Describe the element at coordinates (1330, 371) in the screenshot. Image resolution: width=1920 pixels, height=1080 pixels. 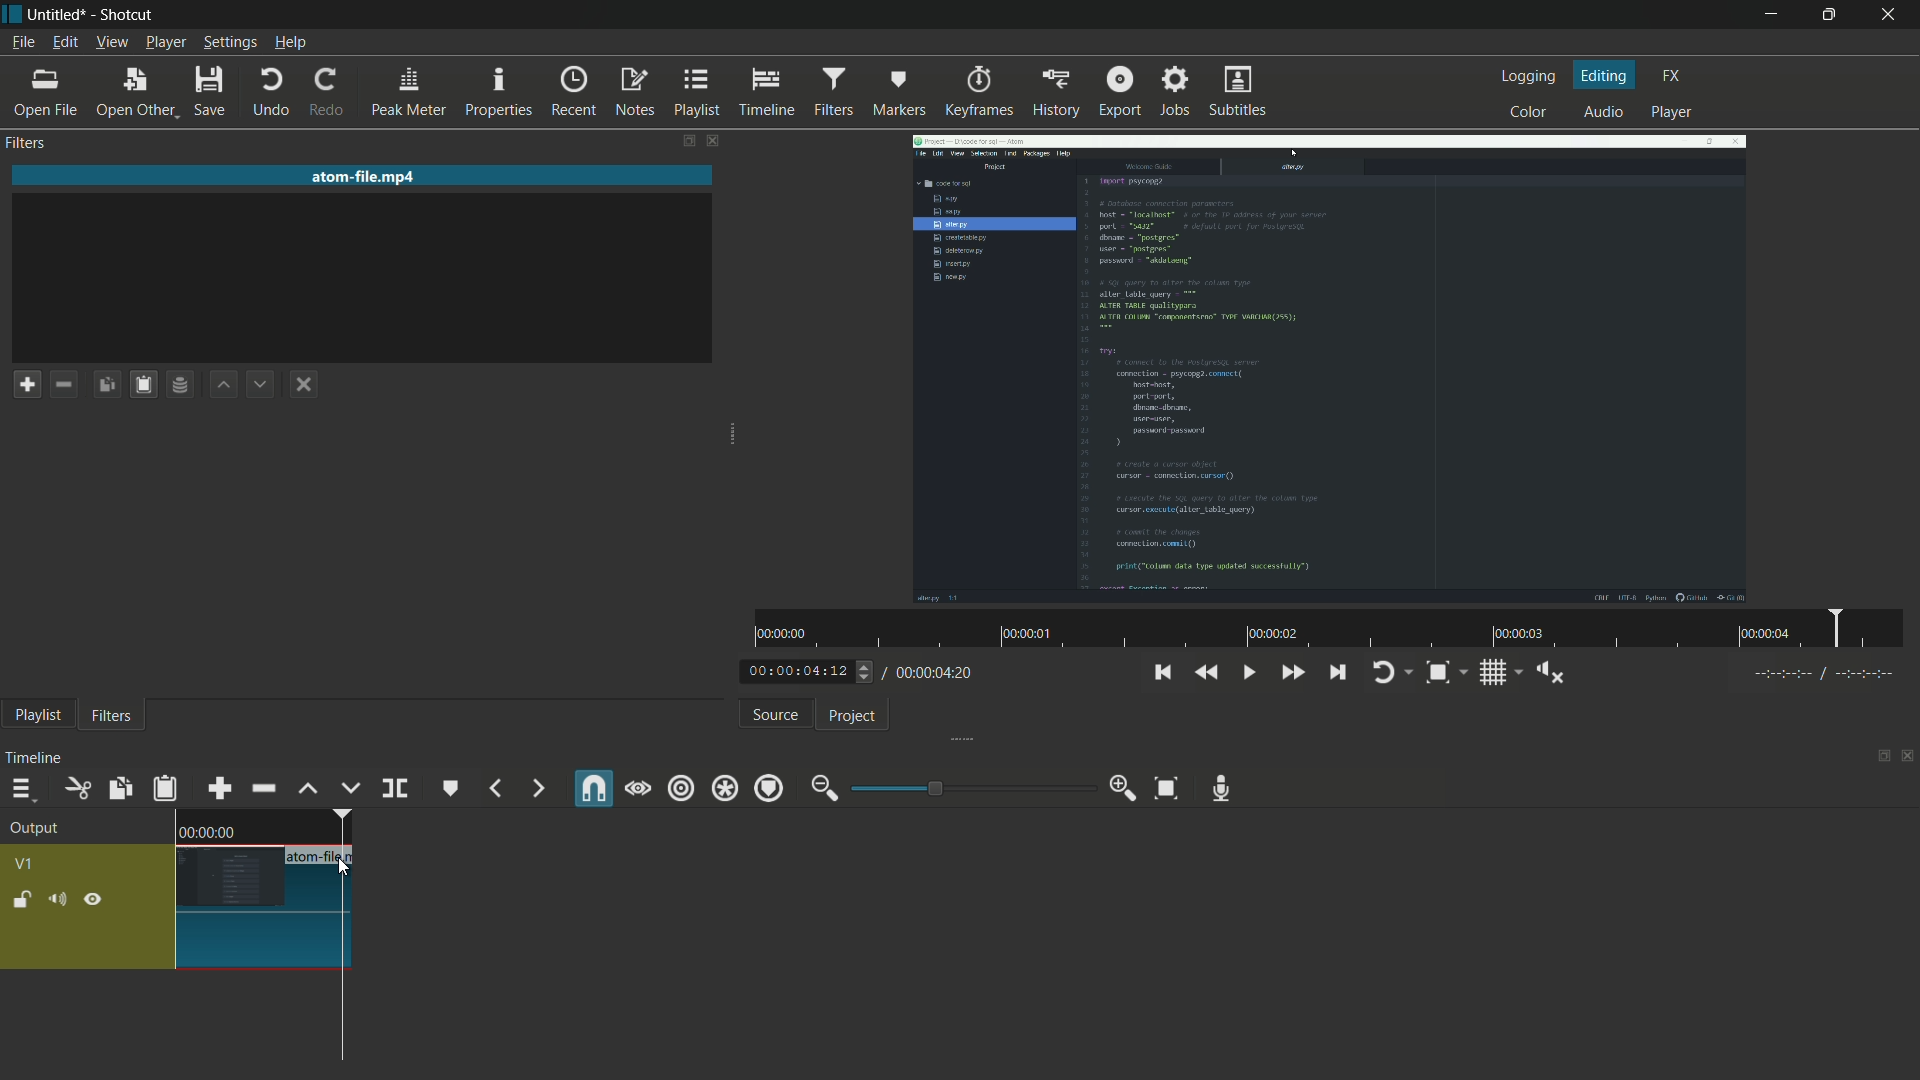
I see `imported video file` at that location.